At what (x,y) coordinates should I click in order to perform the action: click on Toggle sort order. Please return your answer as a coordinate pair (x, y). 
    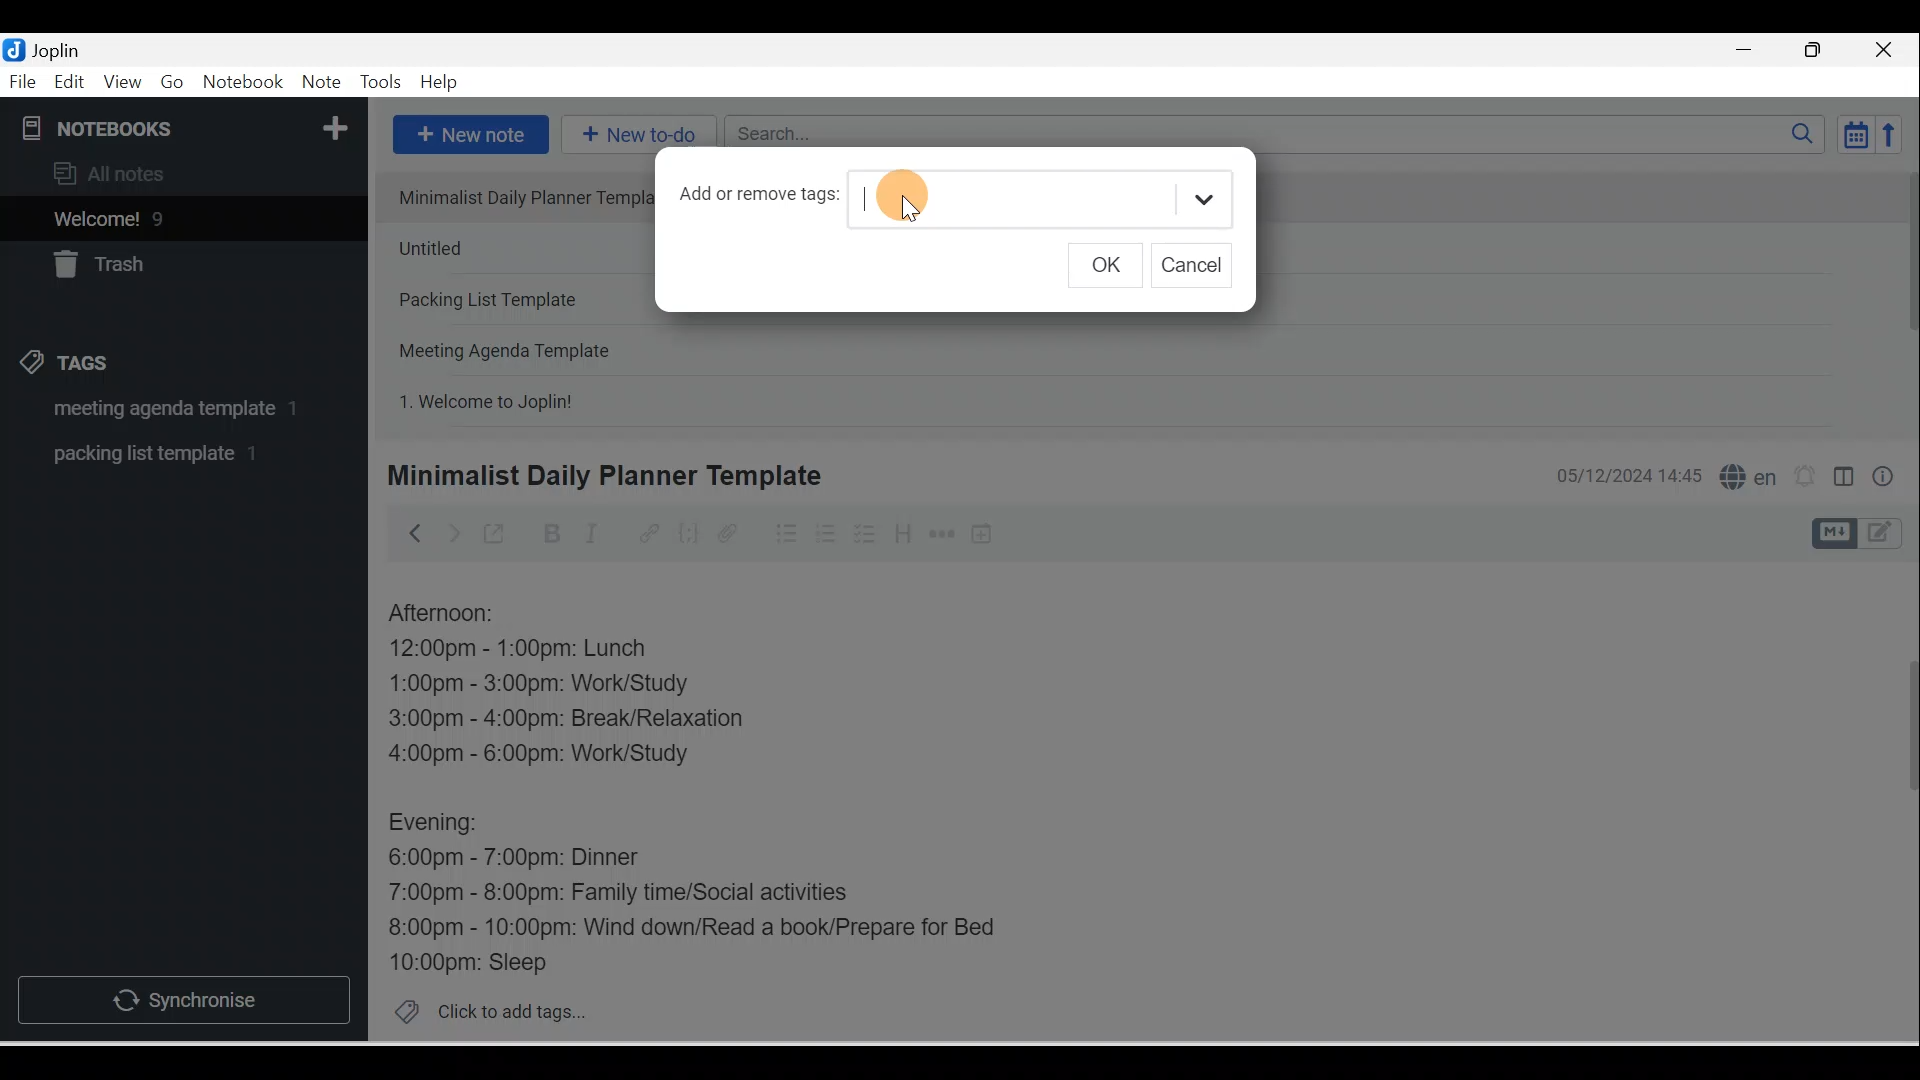
    Looking at the image, I should click on (1855, 133).